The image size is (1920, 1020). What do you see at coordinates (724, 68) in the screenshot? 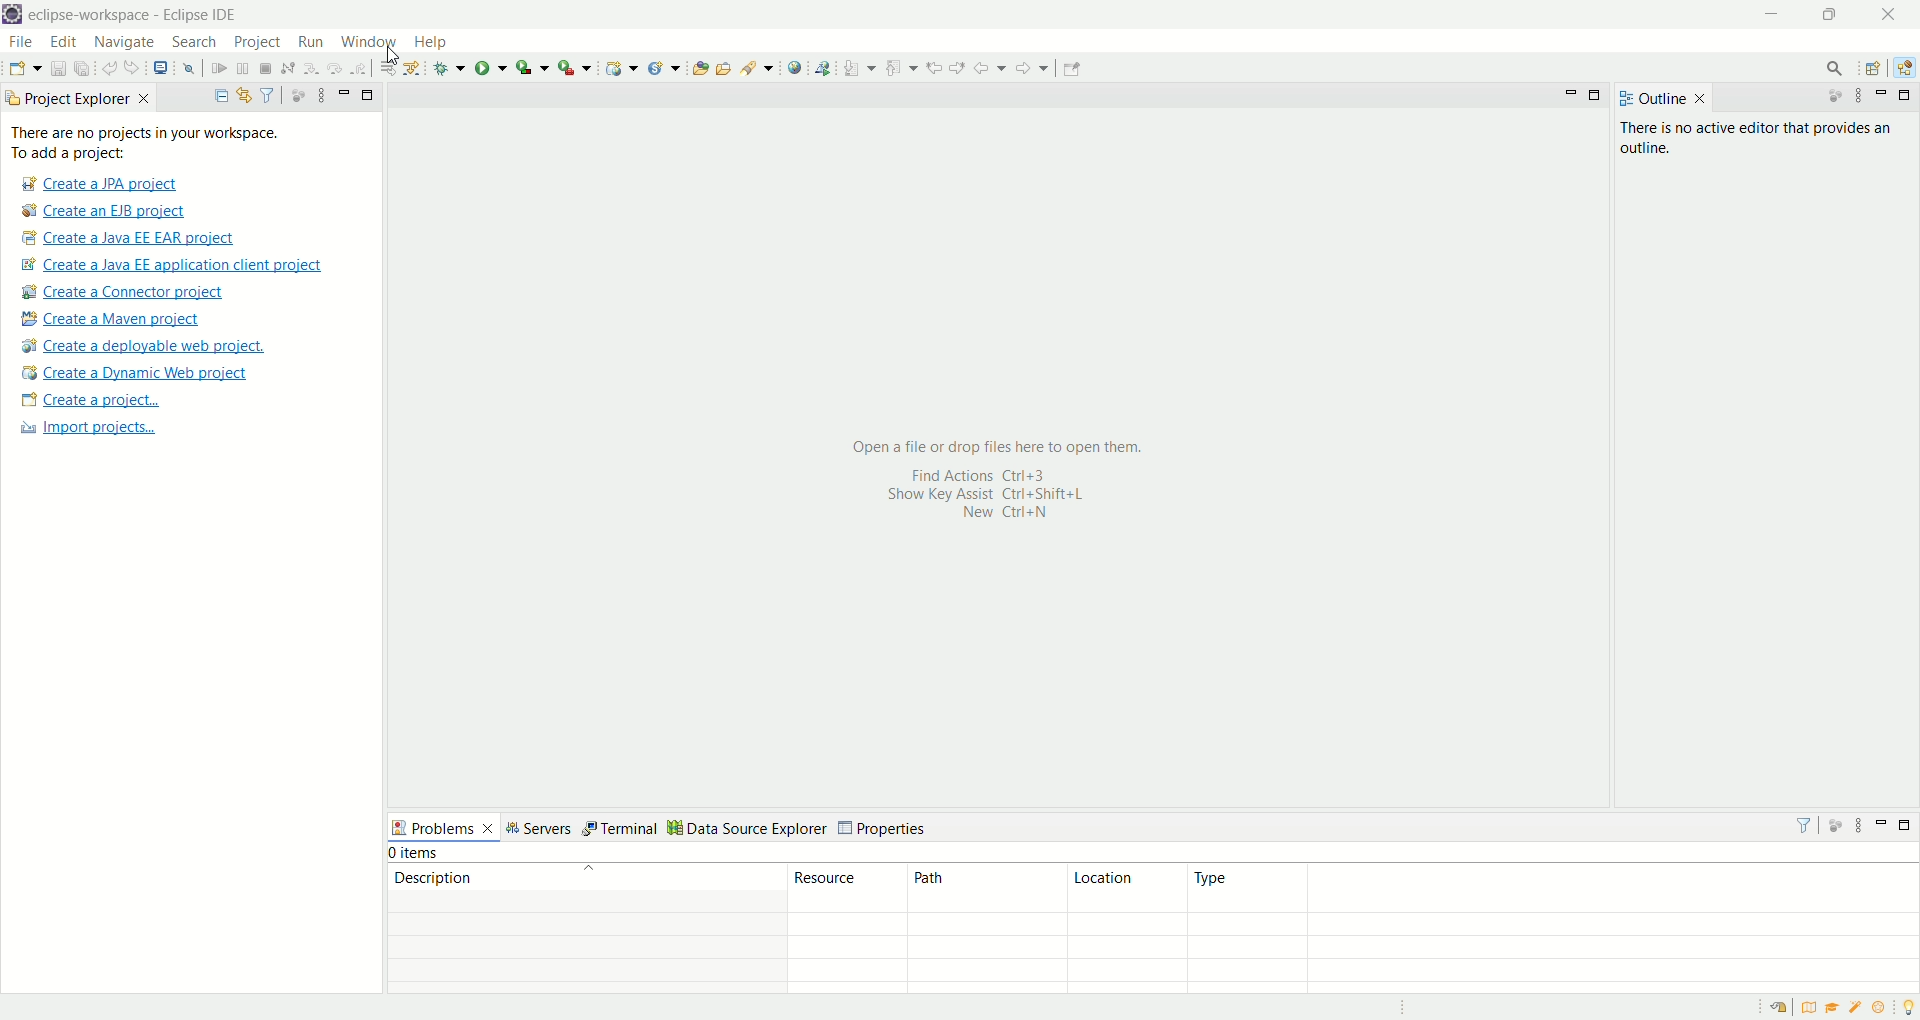
I see `open task` at bounding box center [724, 68].